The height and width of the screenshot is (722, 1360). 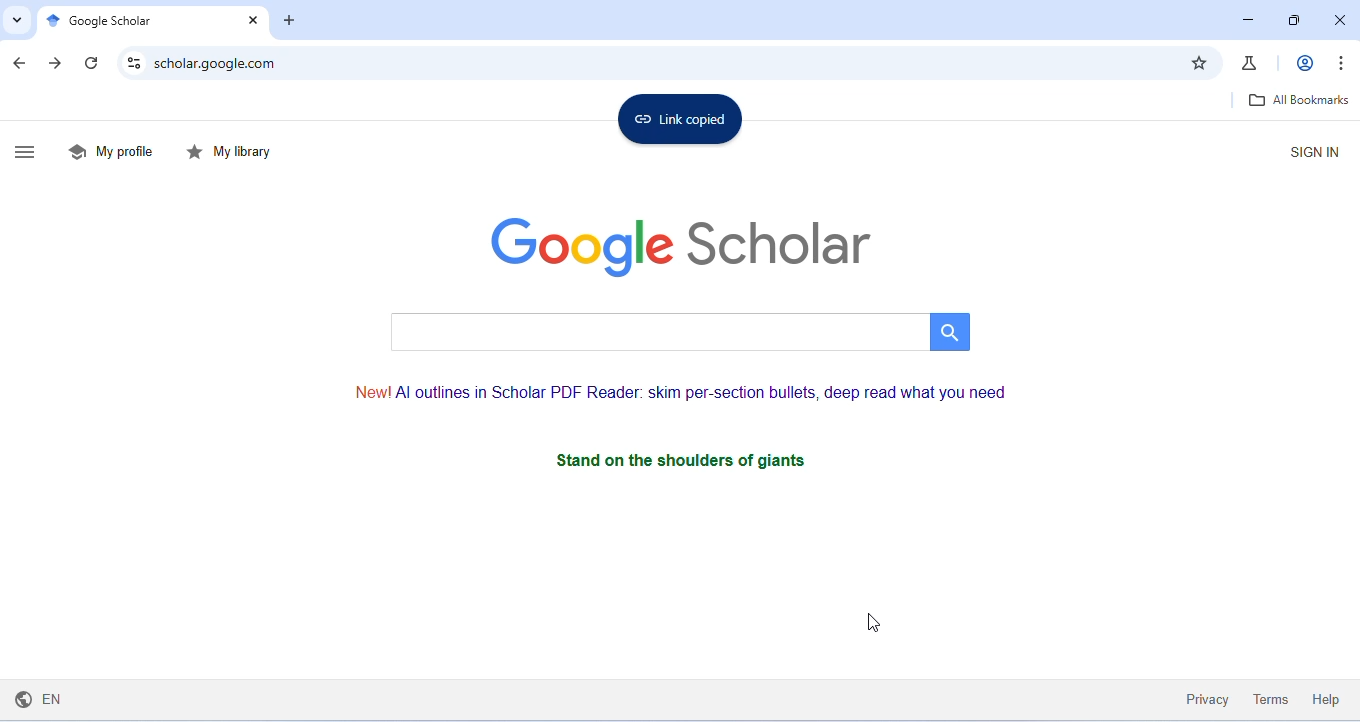 I want to click on sign in, so click(x=1313, y=151).